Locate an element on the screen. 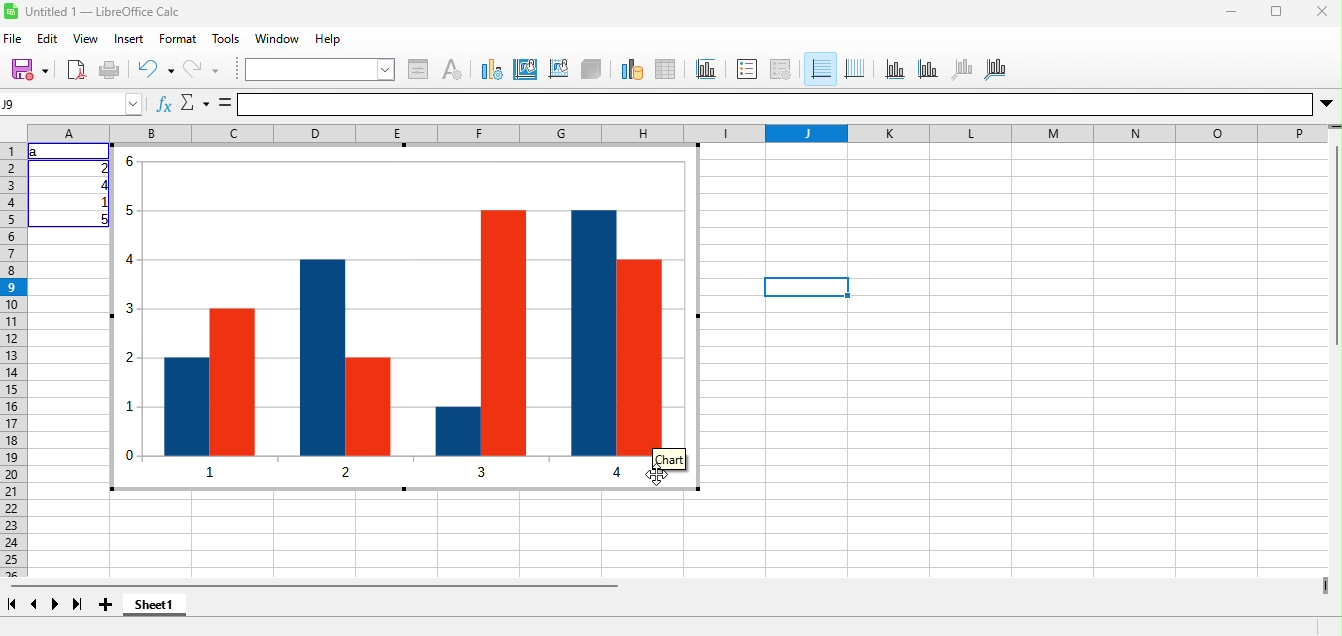 Image resolution: width=1342 pixels, height=636 pixels. More options is located at coordinates (1326, 104).